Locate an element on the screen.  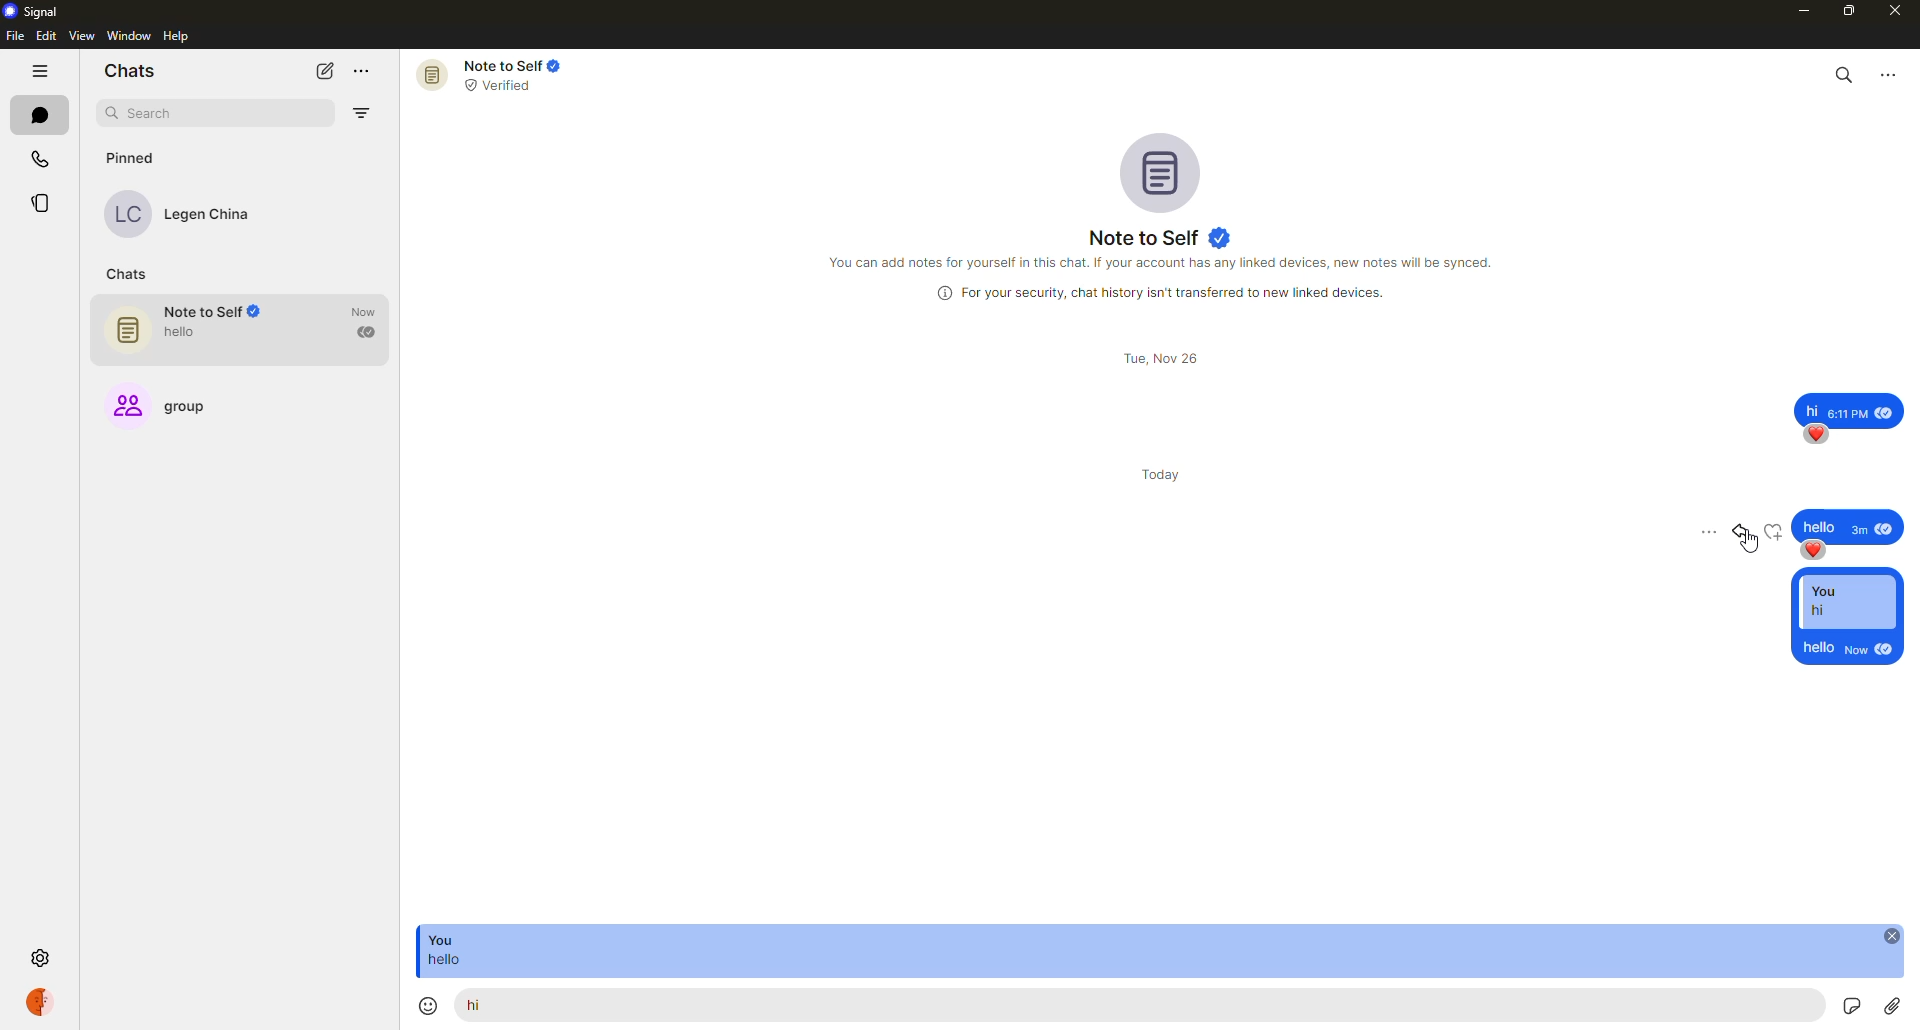
close is located at coordinates (1893, 934).